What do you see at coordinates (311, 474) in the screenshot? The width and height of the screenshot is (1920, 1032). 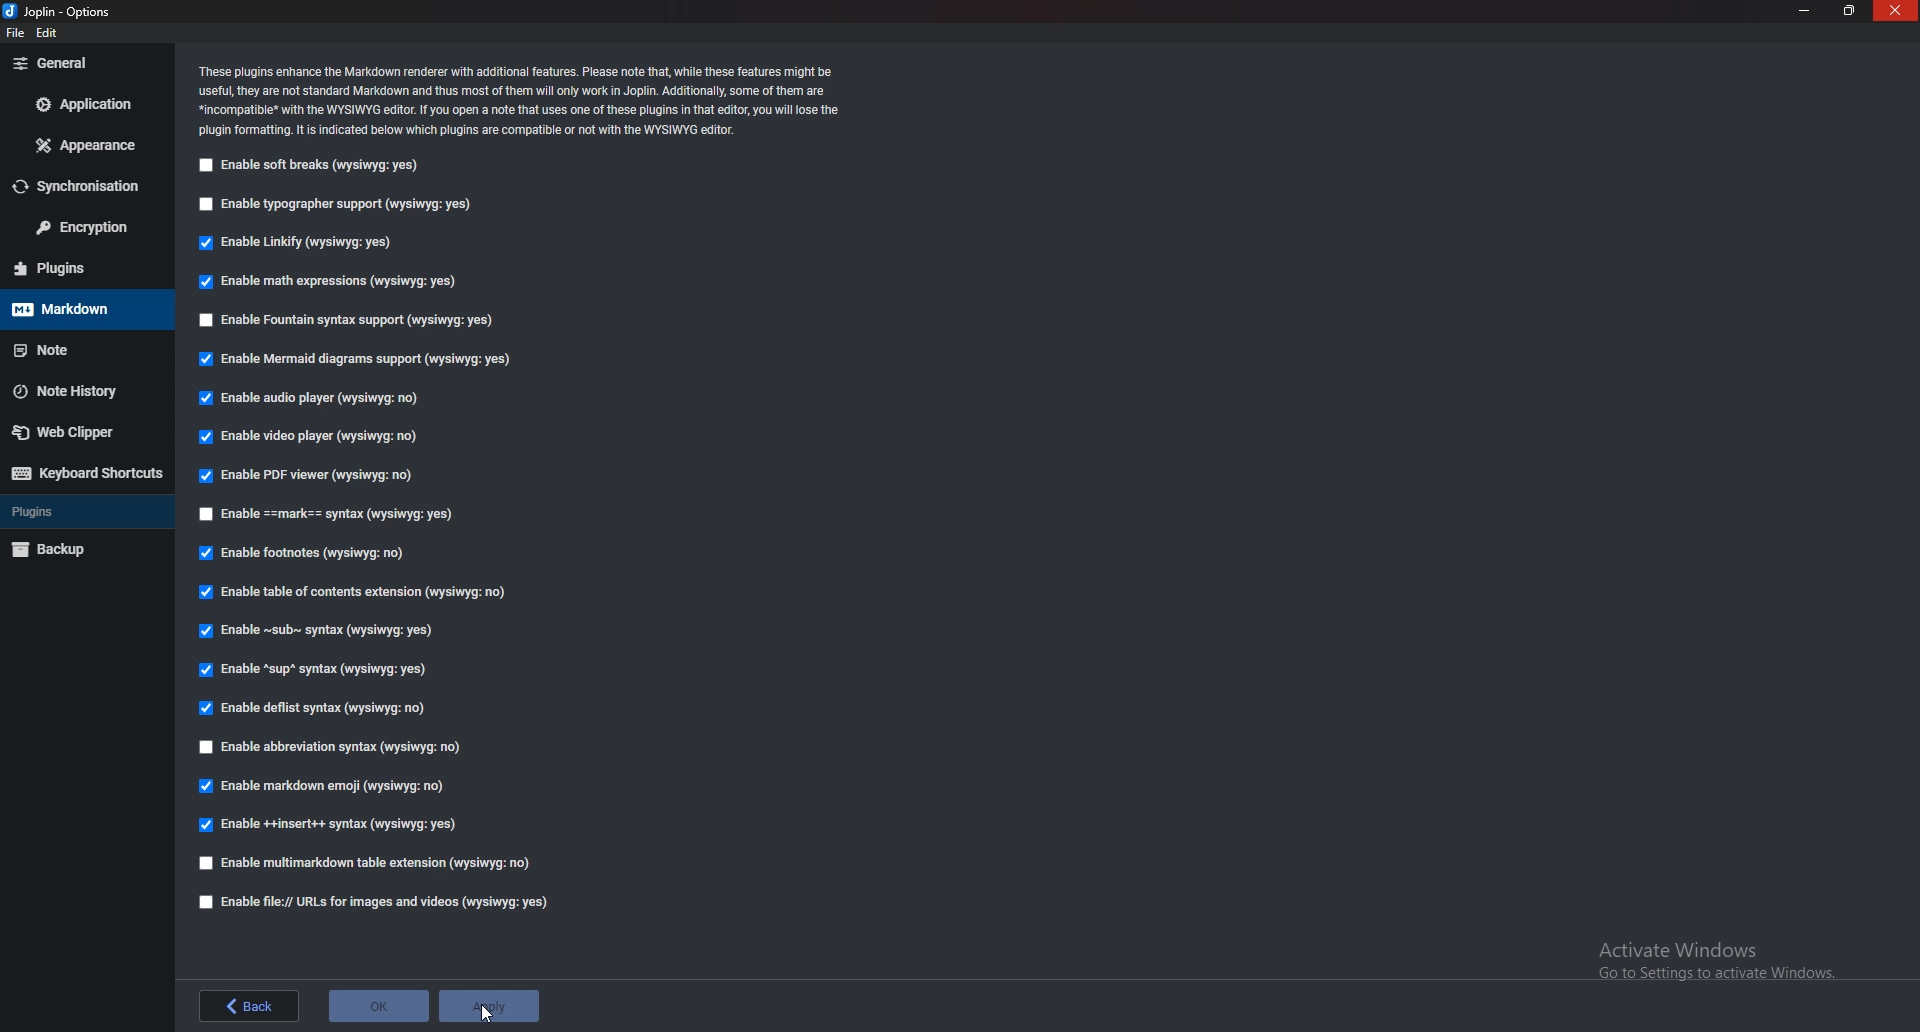 I see `Enable P D F viewer` at bounding box center [311, 474].